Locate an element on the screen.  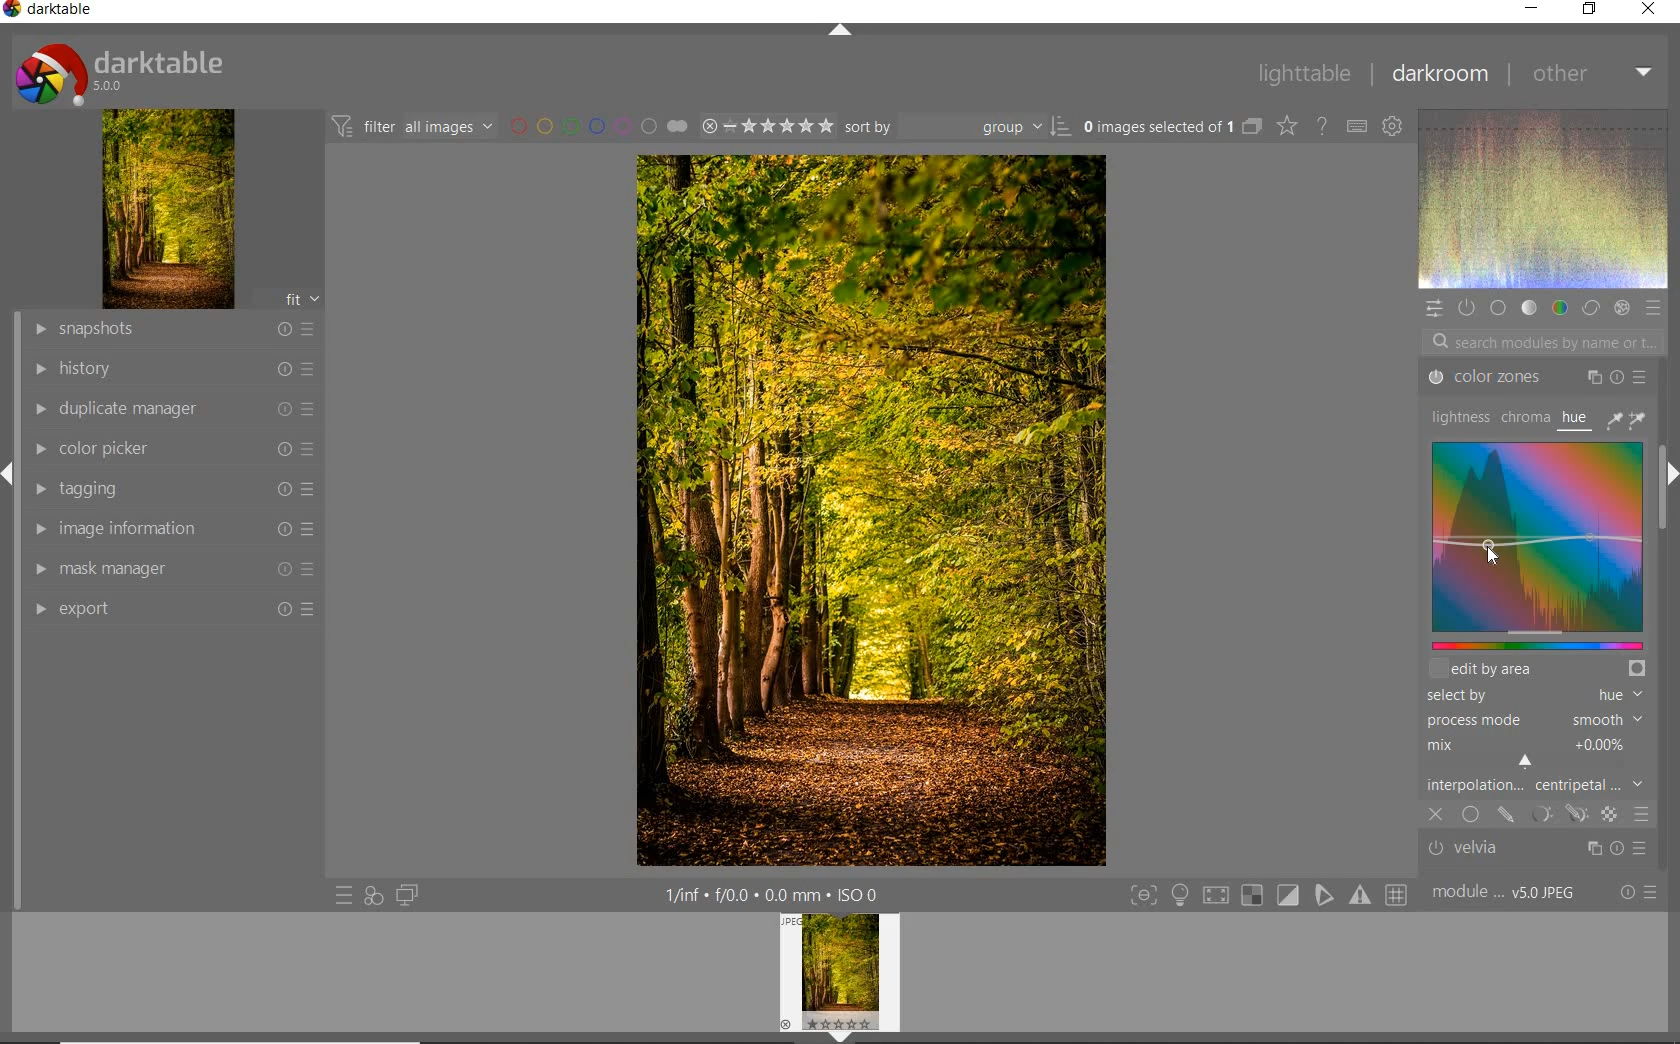
LIGHTTABLE is located at coordinates (1305, 74).